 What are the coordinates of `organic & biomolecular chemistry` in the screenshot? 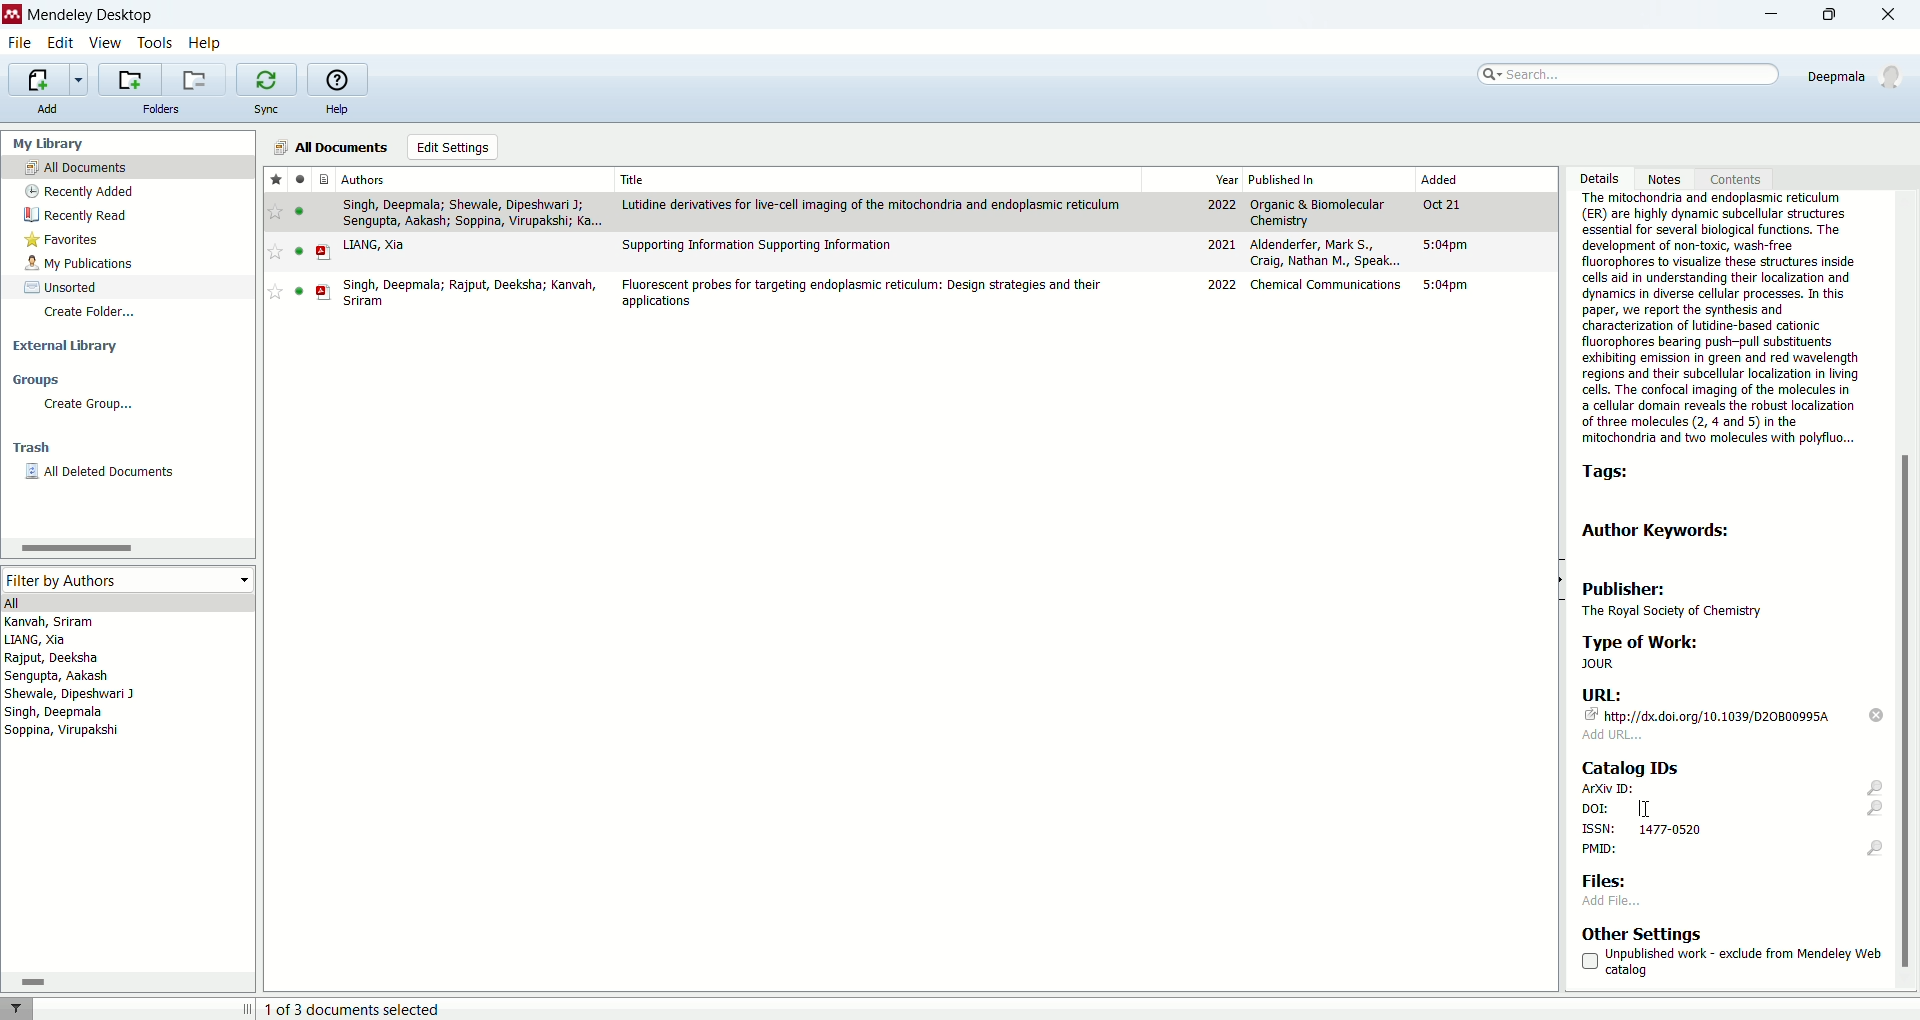 It's located at (1317, 213).